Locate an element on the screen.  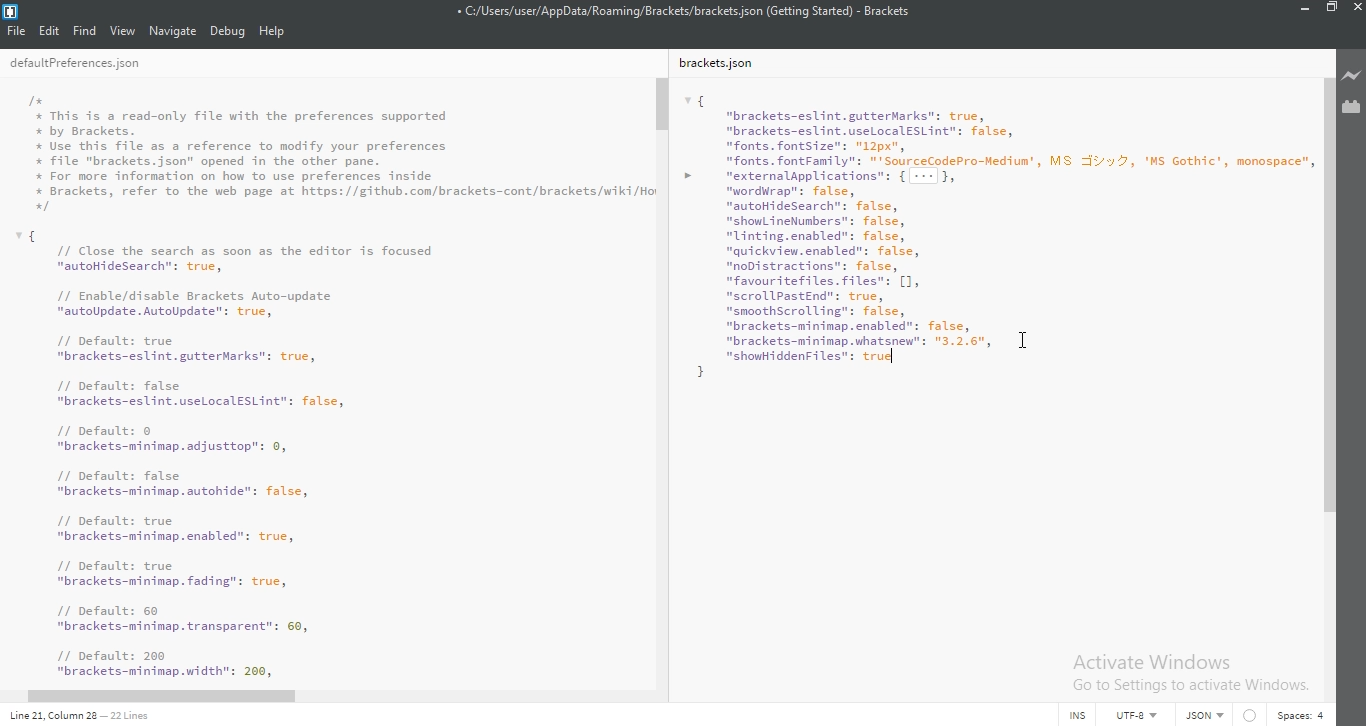
C:/Users/user/AppData/Roaming/Brackets/brackets.json (Getting Started) - Brackets is located at coordinates (687, 10).